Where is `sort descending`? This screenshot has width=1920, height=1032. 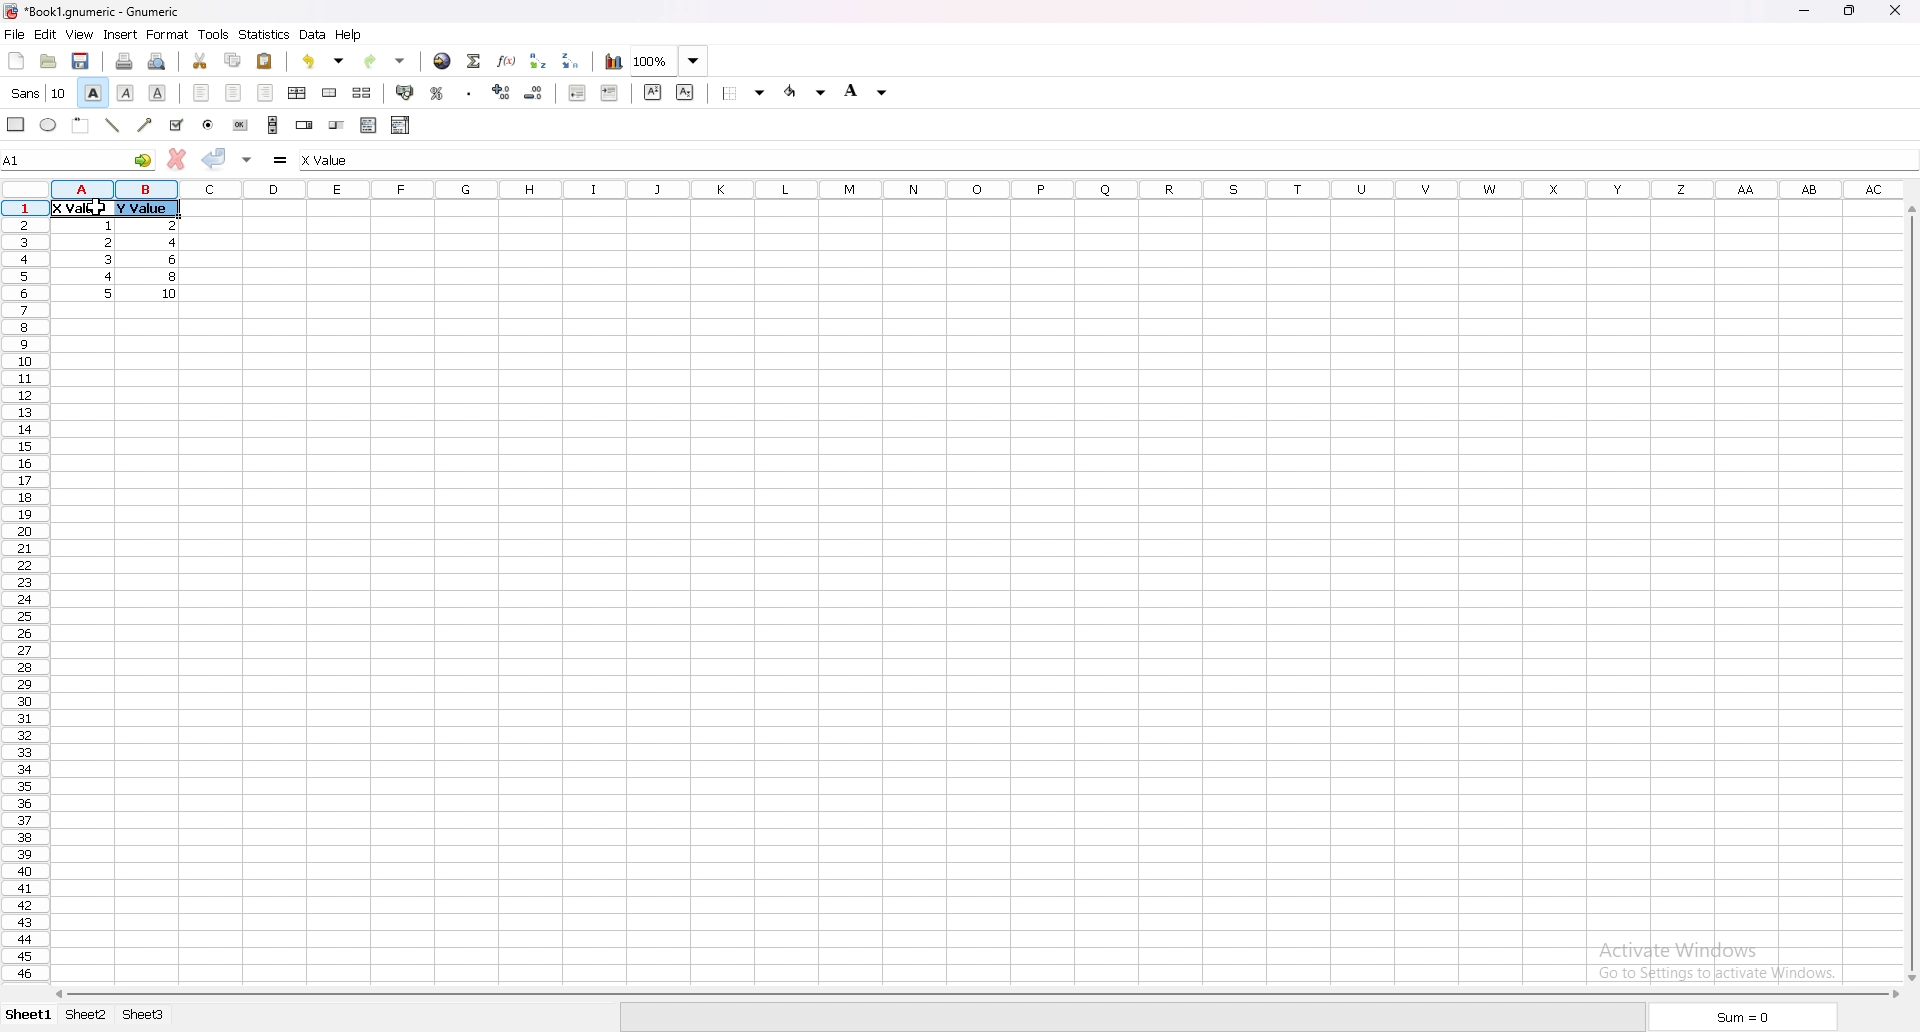 sort descending is located at coordinates (571, 60).